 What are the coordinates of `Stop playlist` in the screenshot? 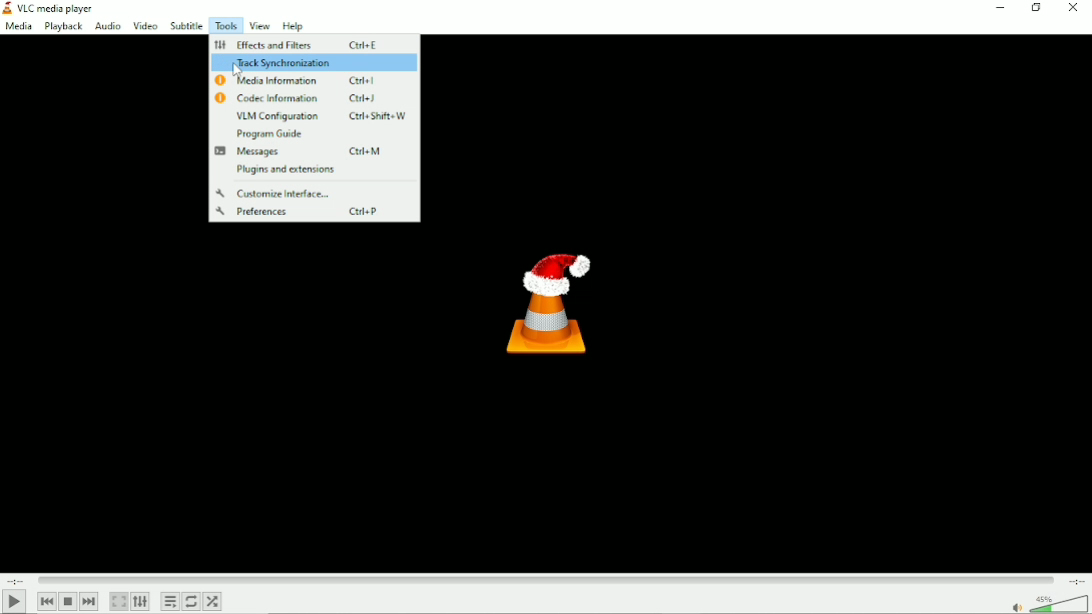 It's located at (68, 602).